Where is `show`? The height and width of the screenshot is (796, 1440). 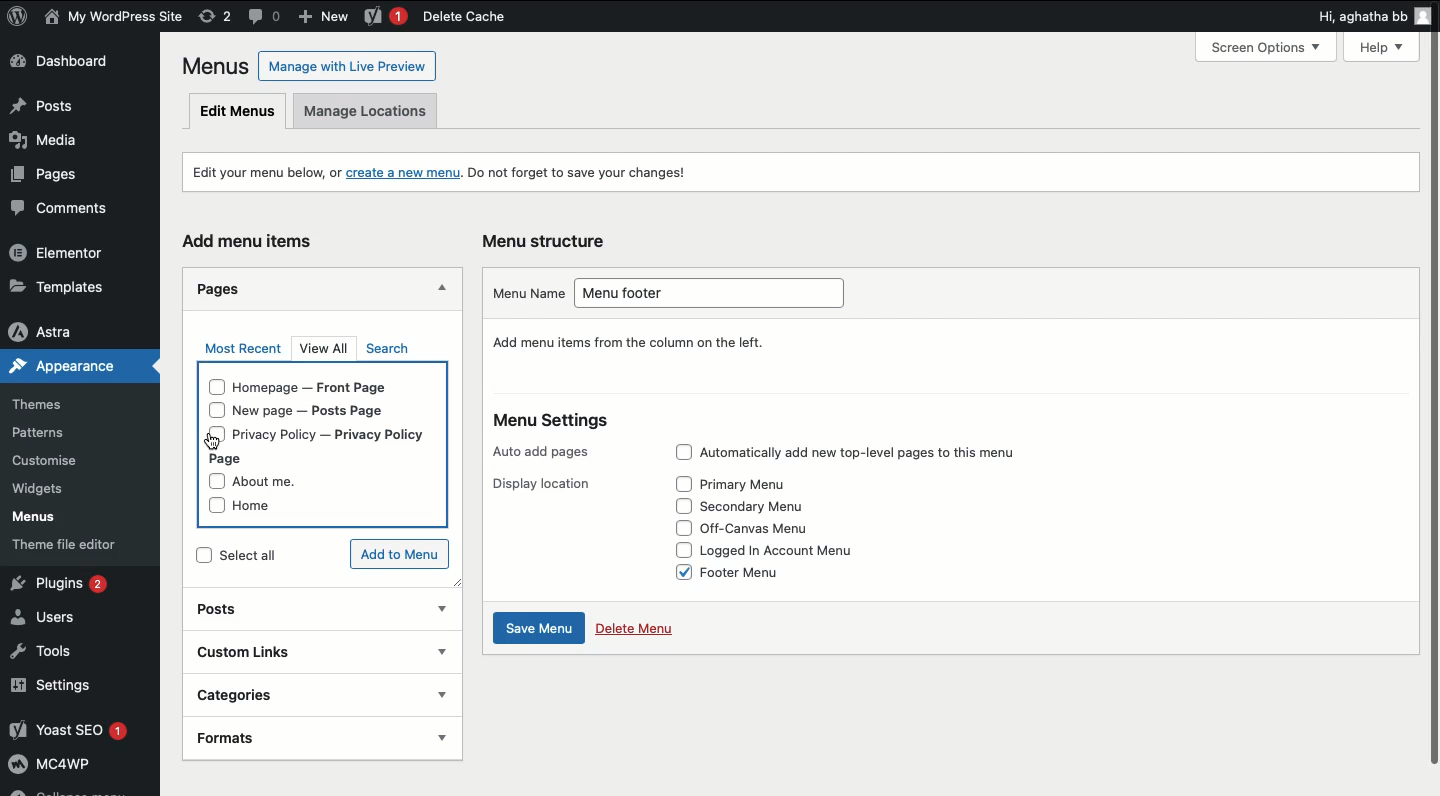
show is located at coordinates (440, 651).